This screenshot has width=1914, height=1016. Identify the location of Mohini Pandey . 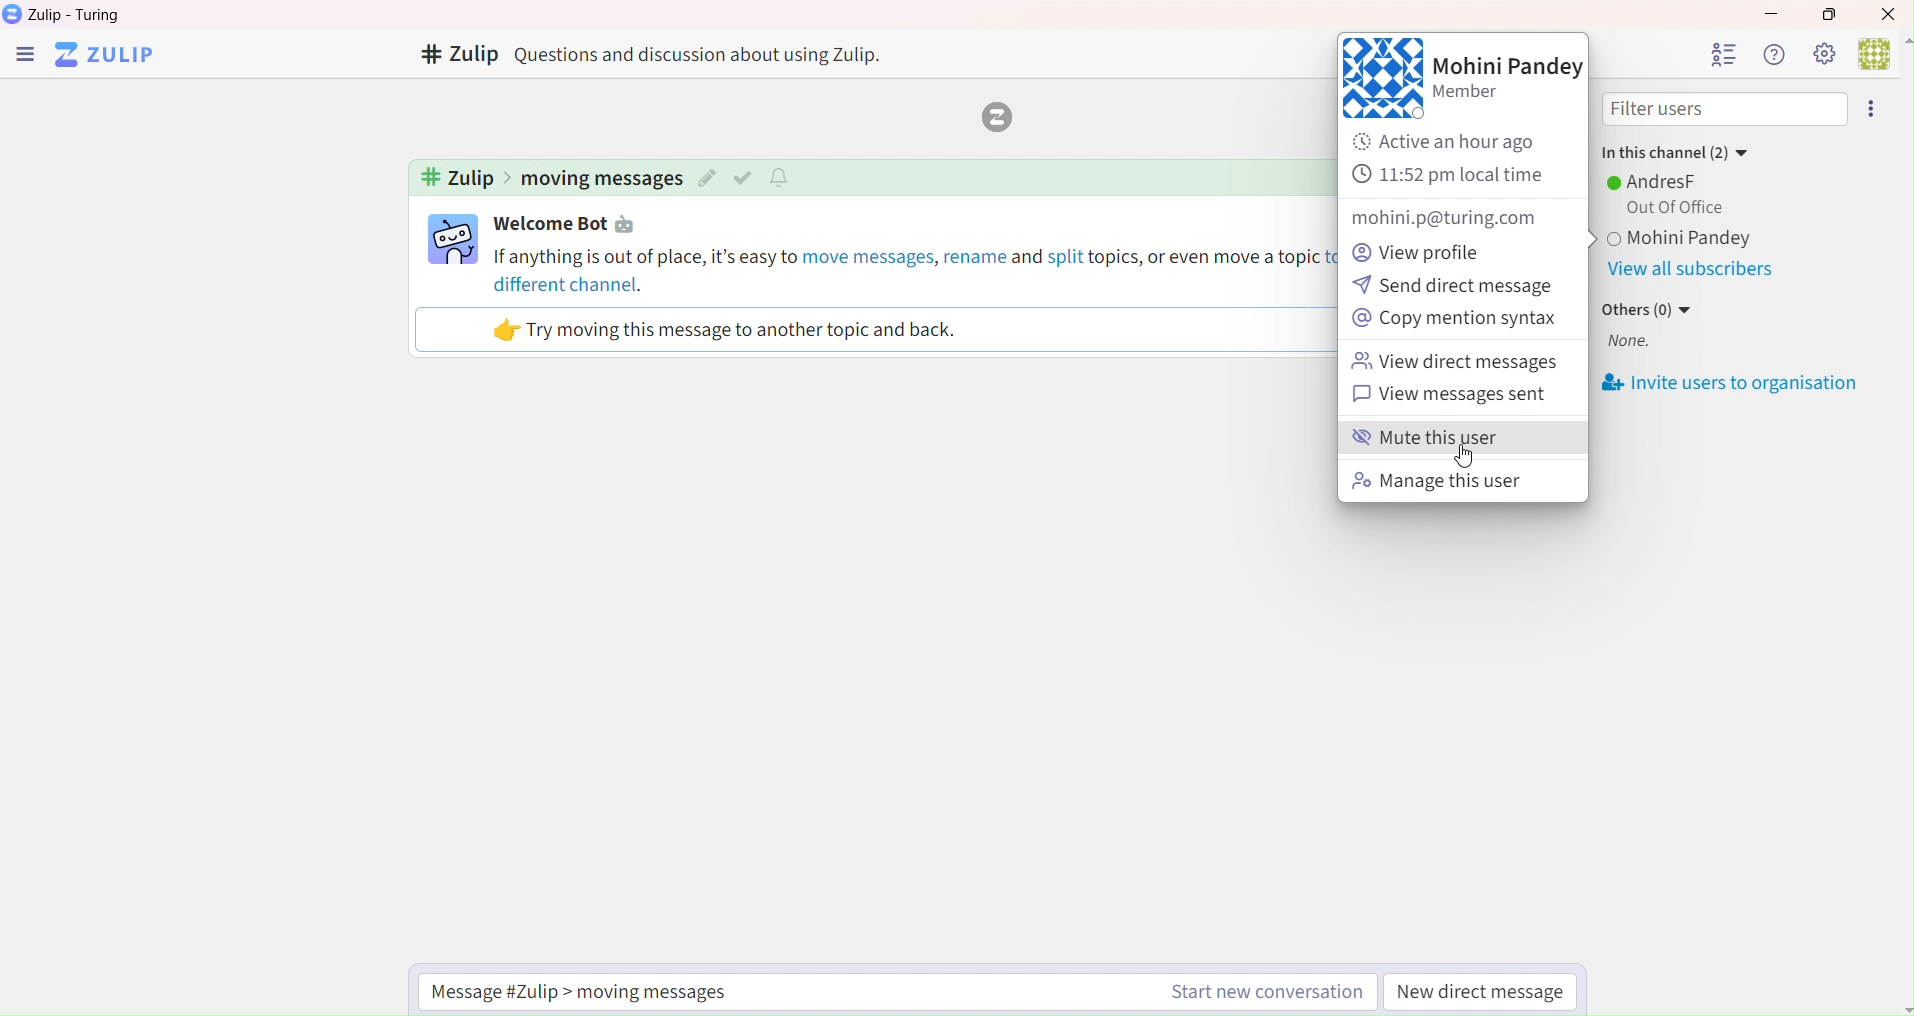
(1734, 240).